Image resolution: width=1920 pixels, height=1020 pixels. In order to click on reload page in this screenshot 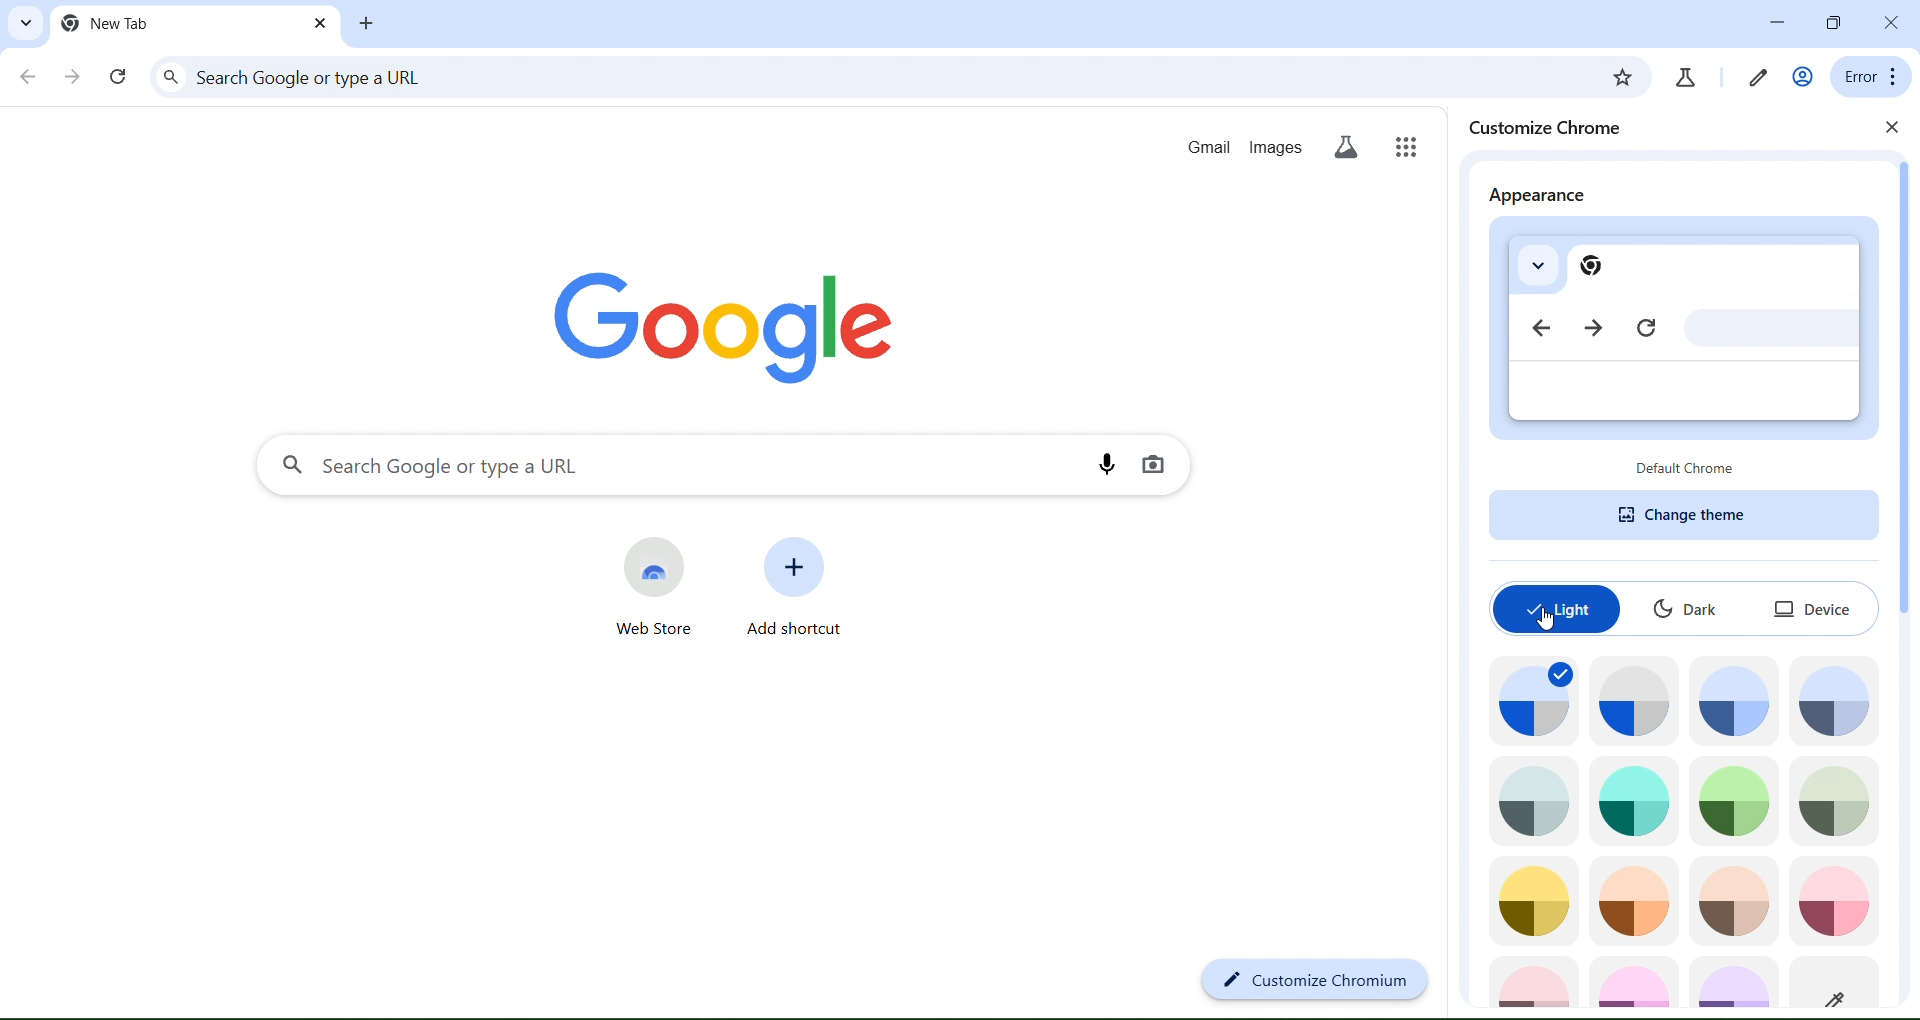, I will do `click(118, 77)`.